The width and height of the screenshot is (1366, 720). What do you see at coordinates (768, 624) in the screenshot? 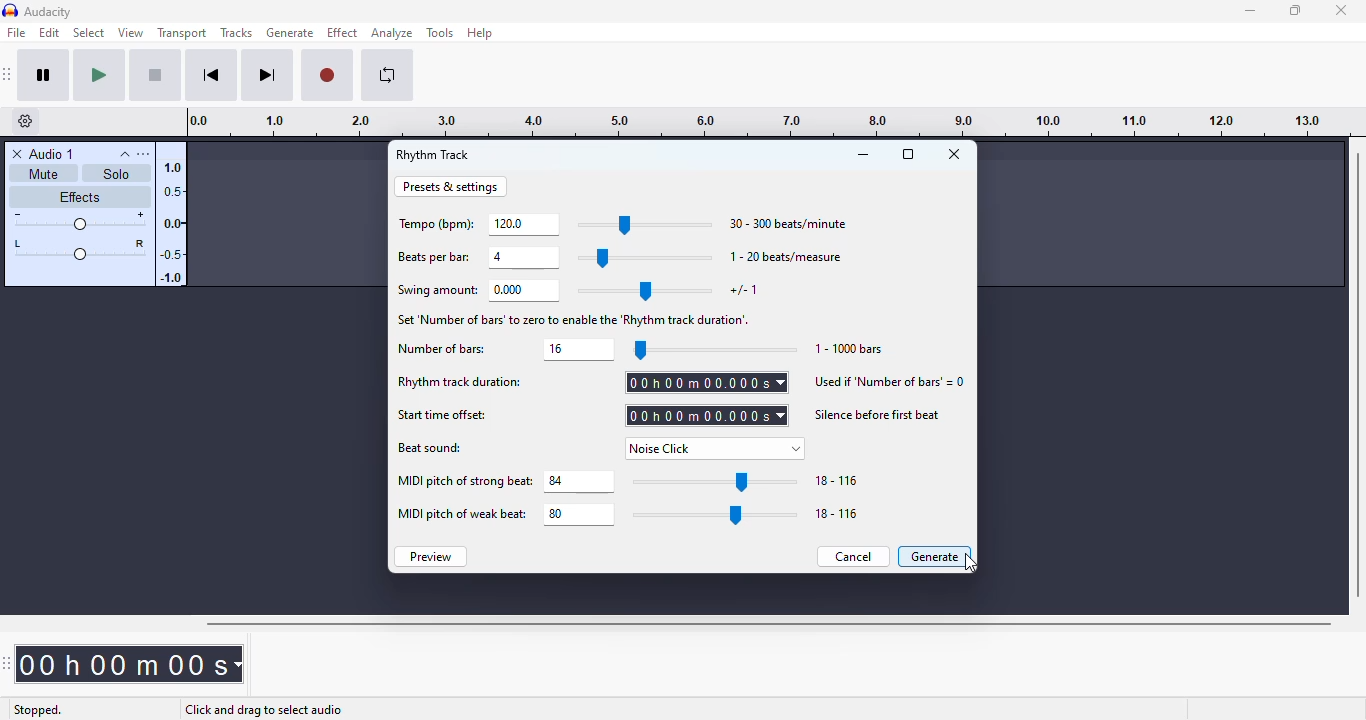
I see `horizontal scroll bar` at bounding box center [768, 624].